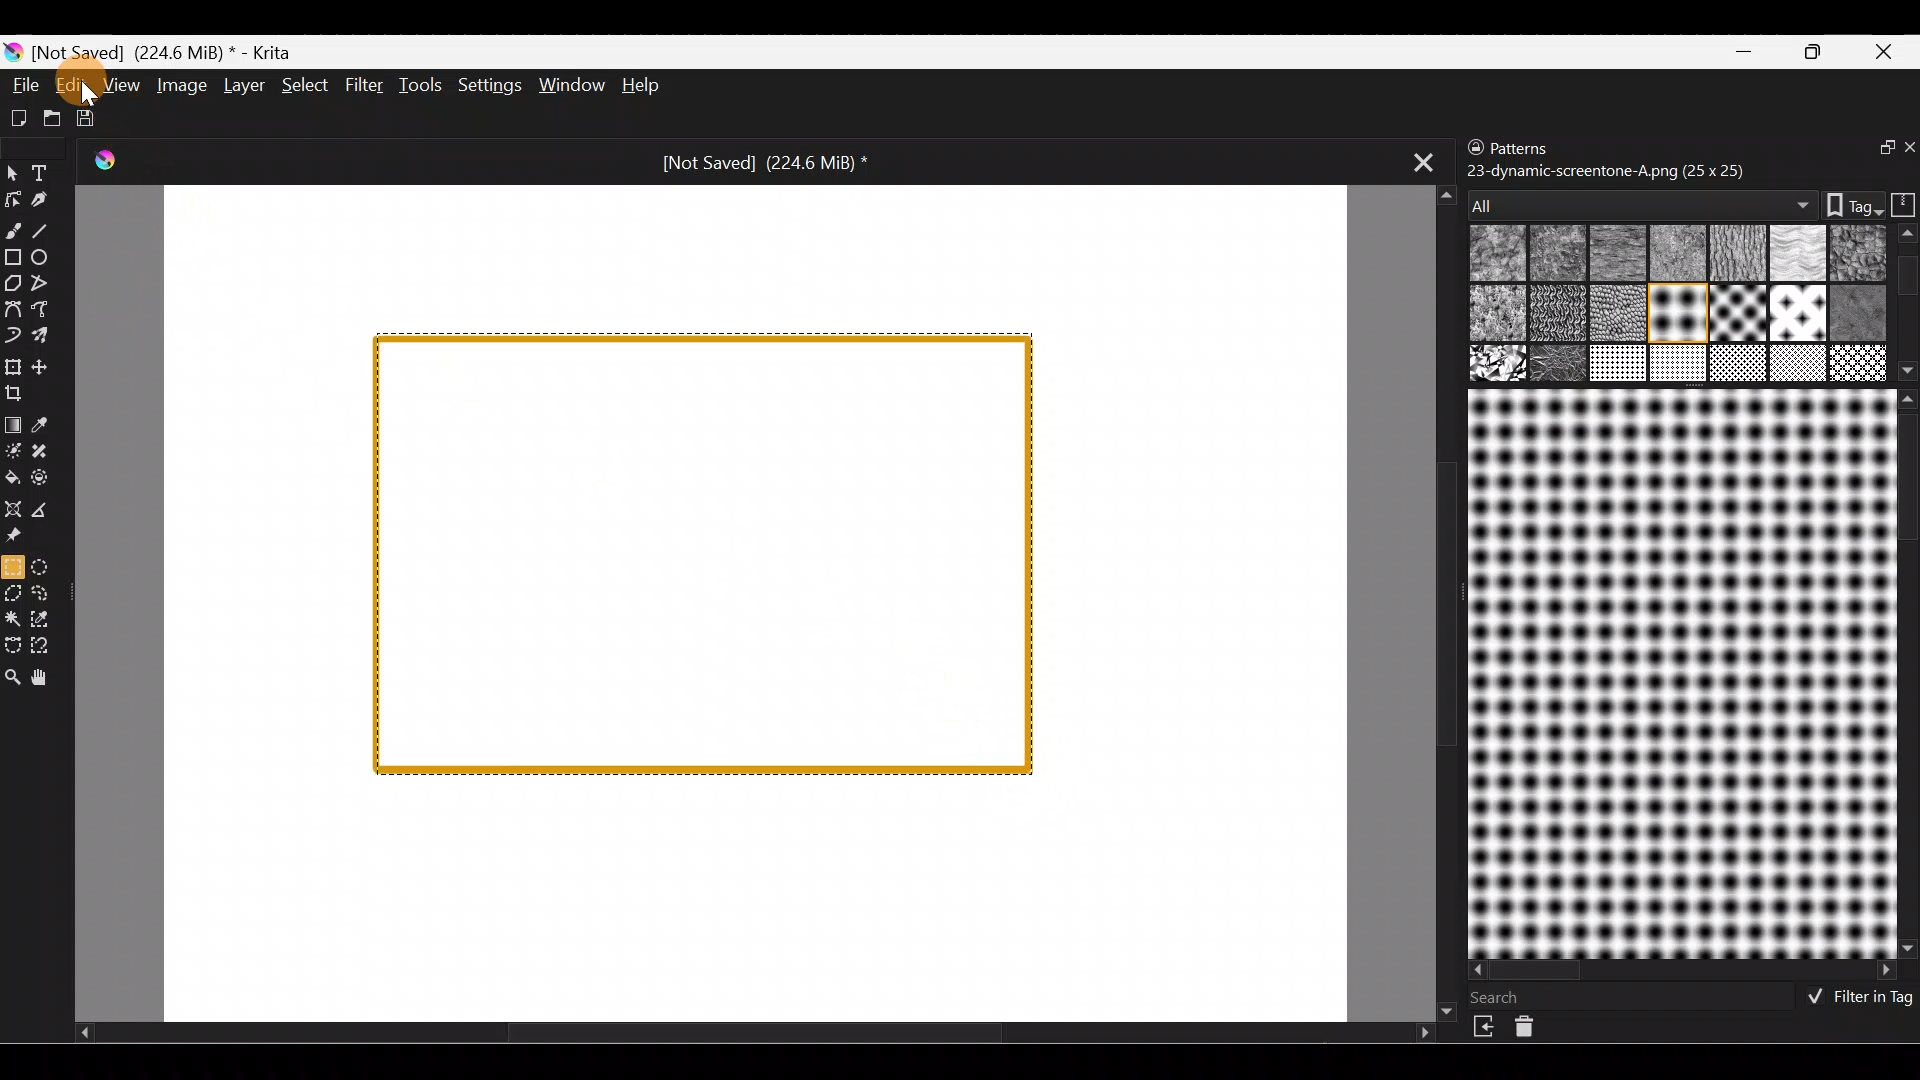  Describe the element at coordinates (1858, 363) in the screenshot. I see `19 texture_vegetal.png` at that location.